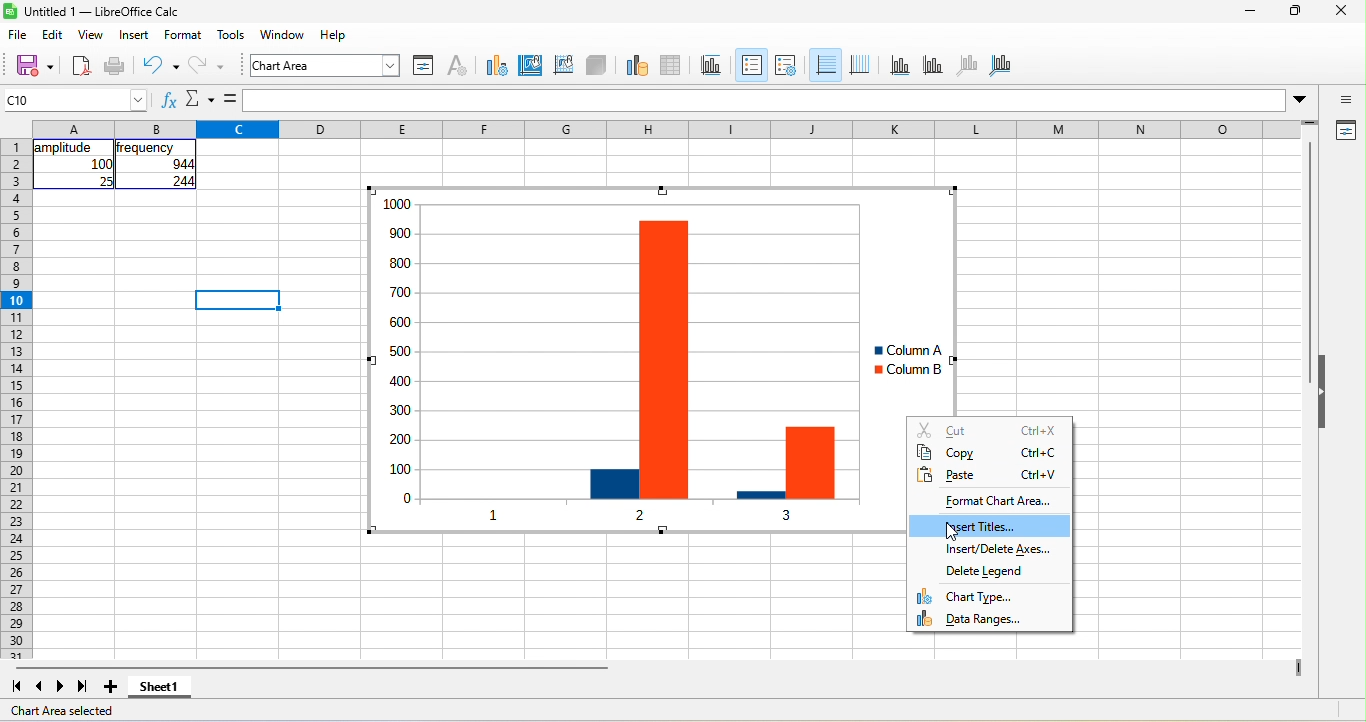 This screenshot has width=1366, height=722. I want to click on Software logo, so click(10, 11).